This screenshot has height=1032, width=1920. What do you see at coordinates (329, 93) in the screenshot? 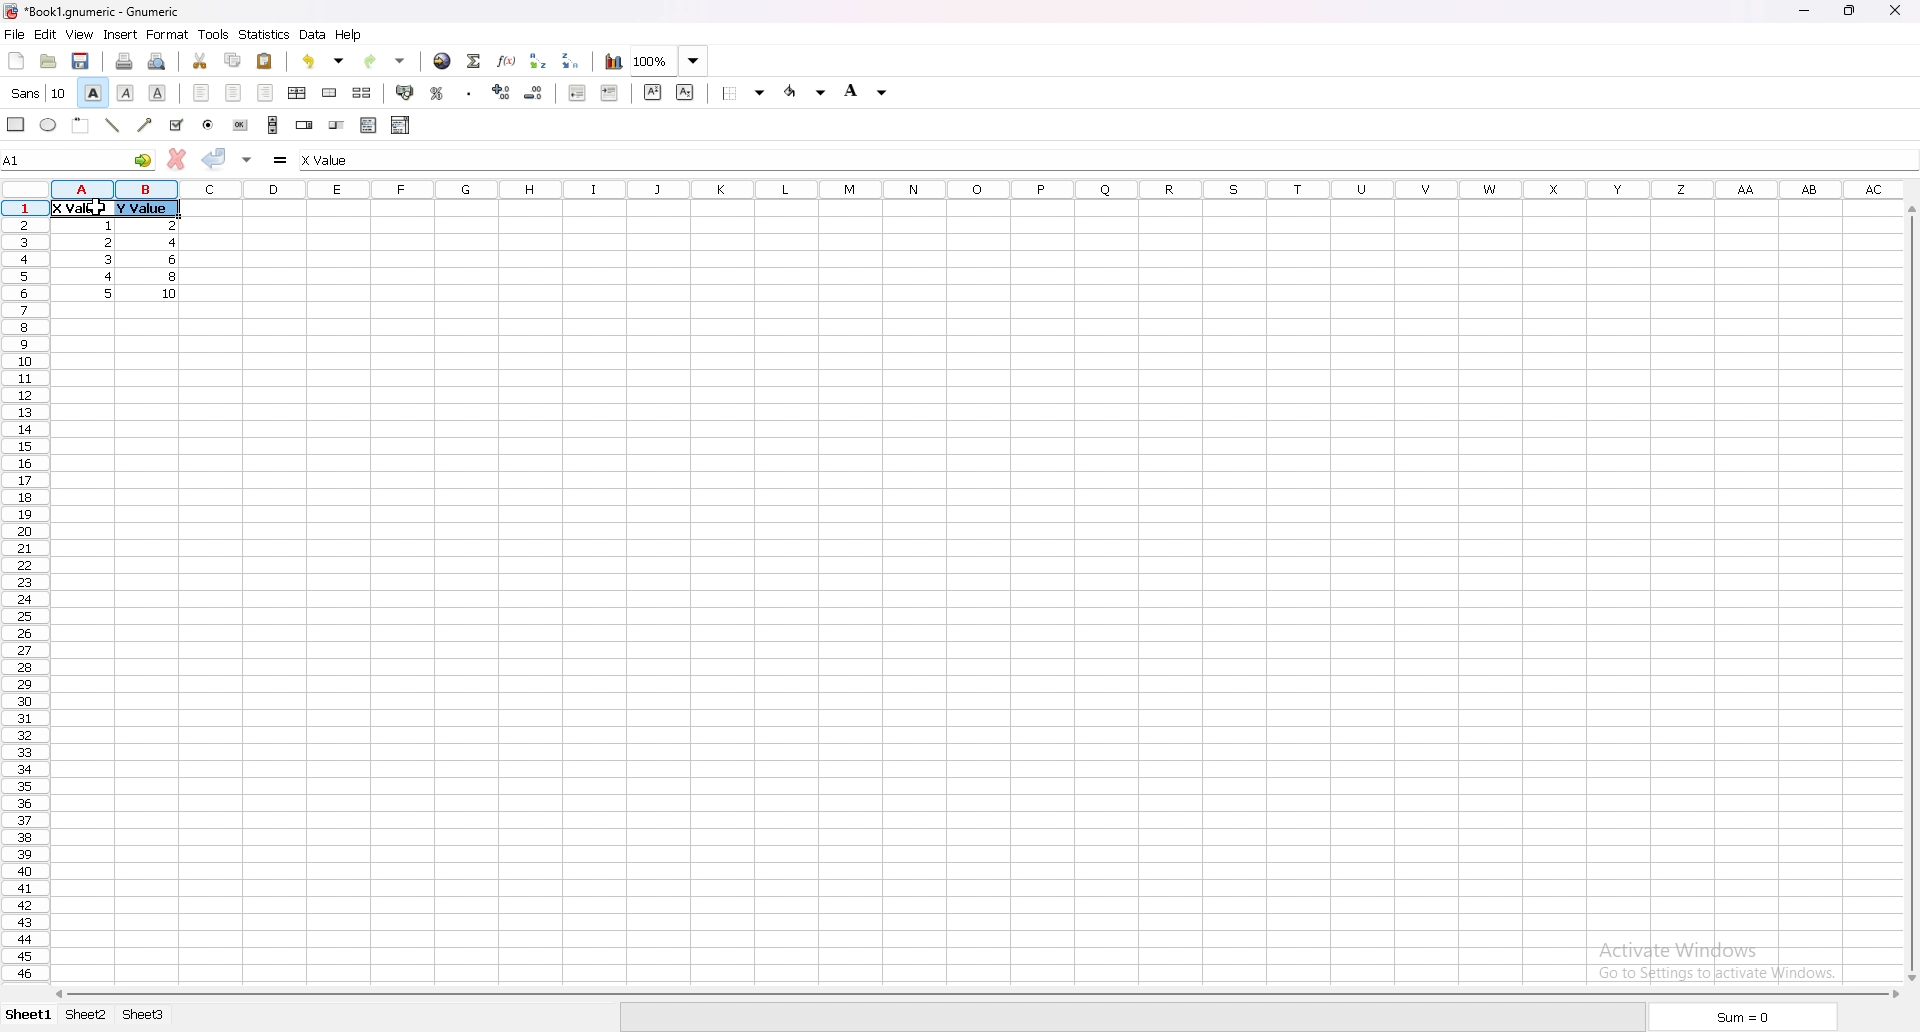
I see `merge cells` at bounding box center [329, 93].